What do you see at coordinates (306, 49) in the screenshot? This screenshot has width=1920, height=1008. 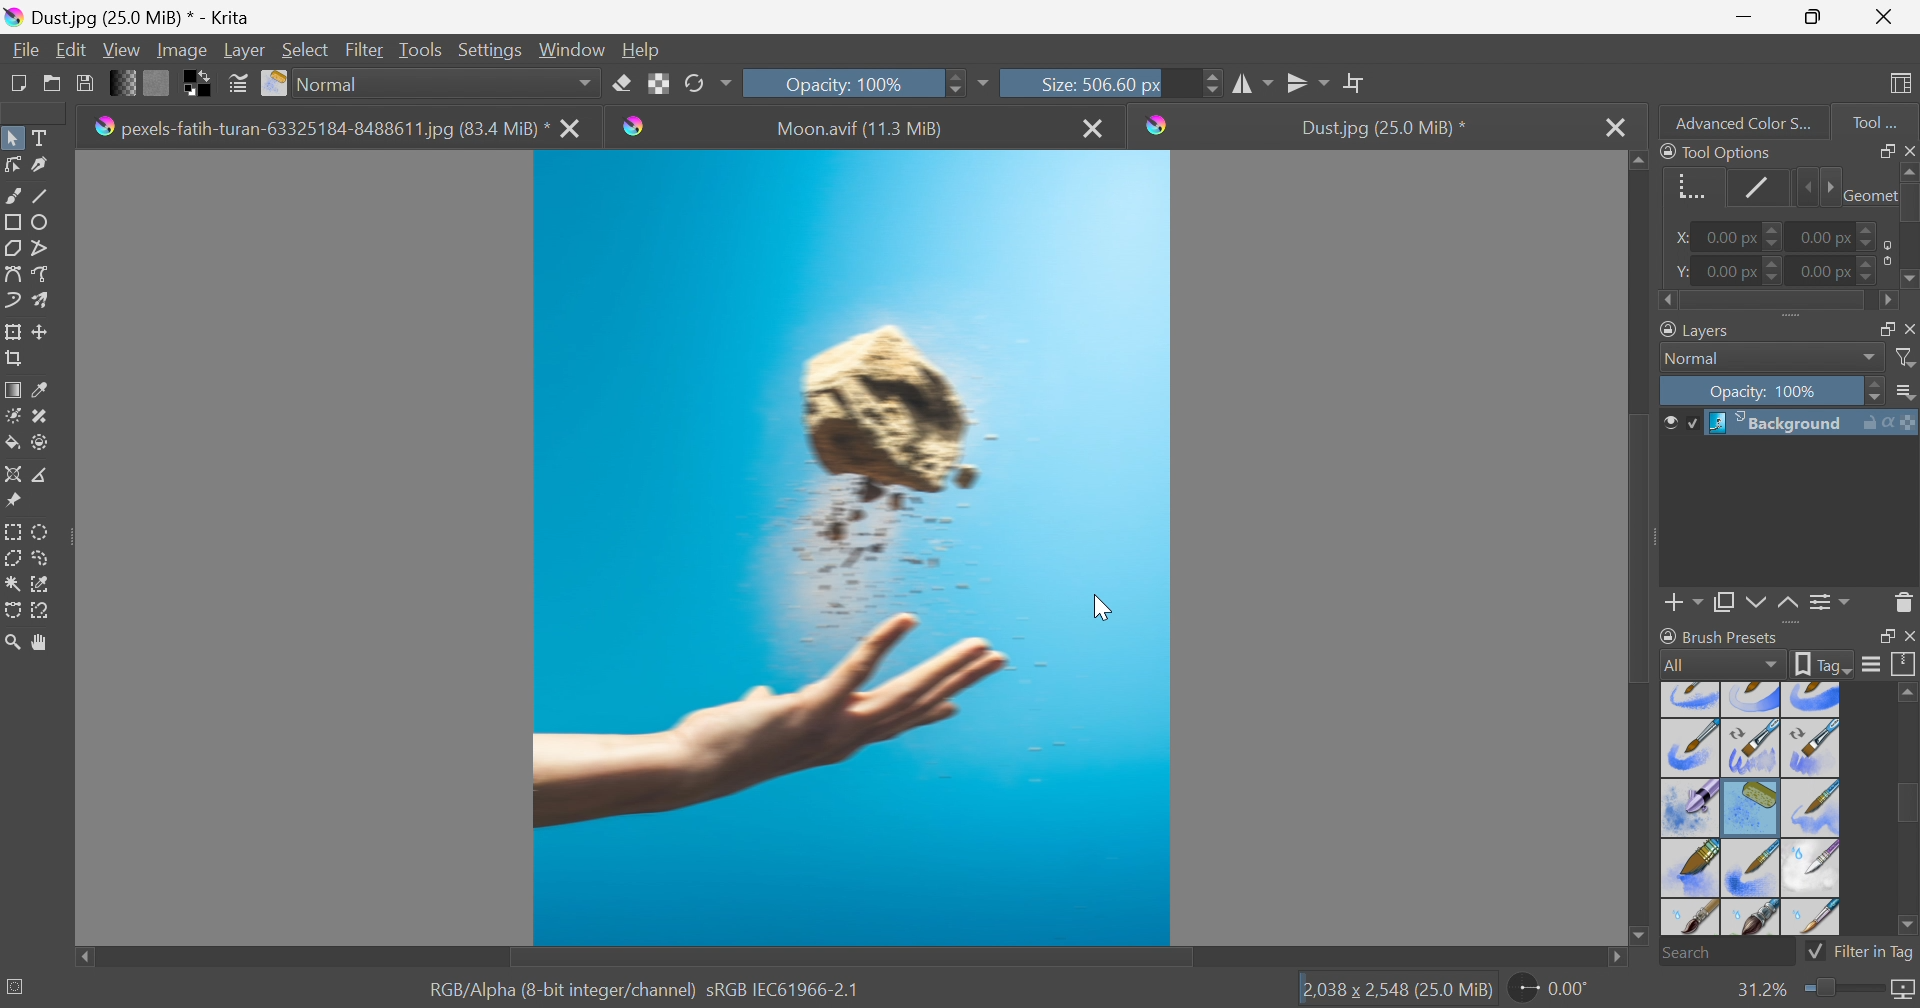 I see `Select` at bounding box center [306, 49].